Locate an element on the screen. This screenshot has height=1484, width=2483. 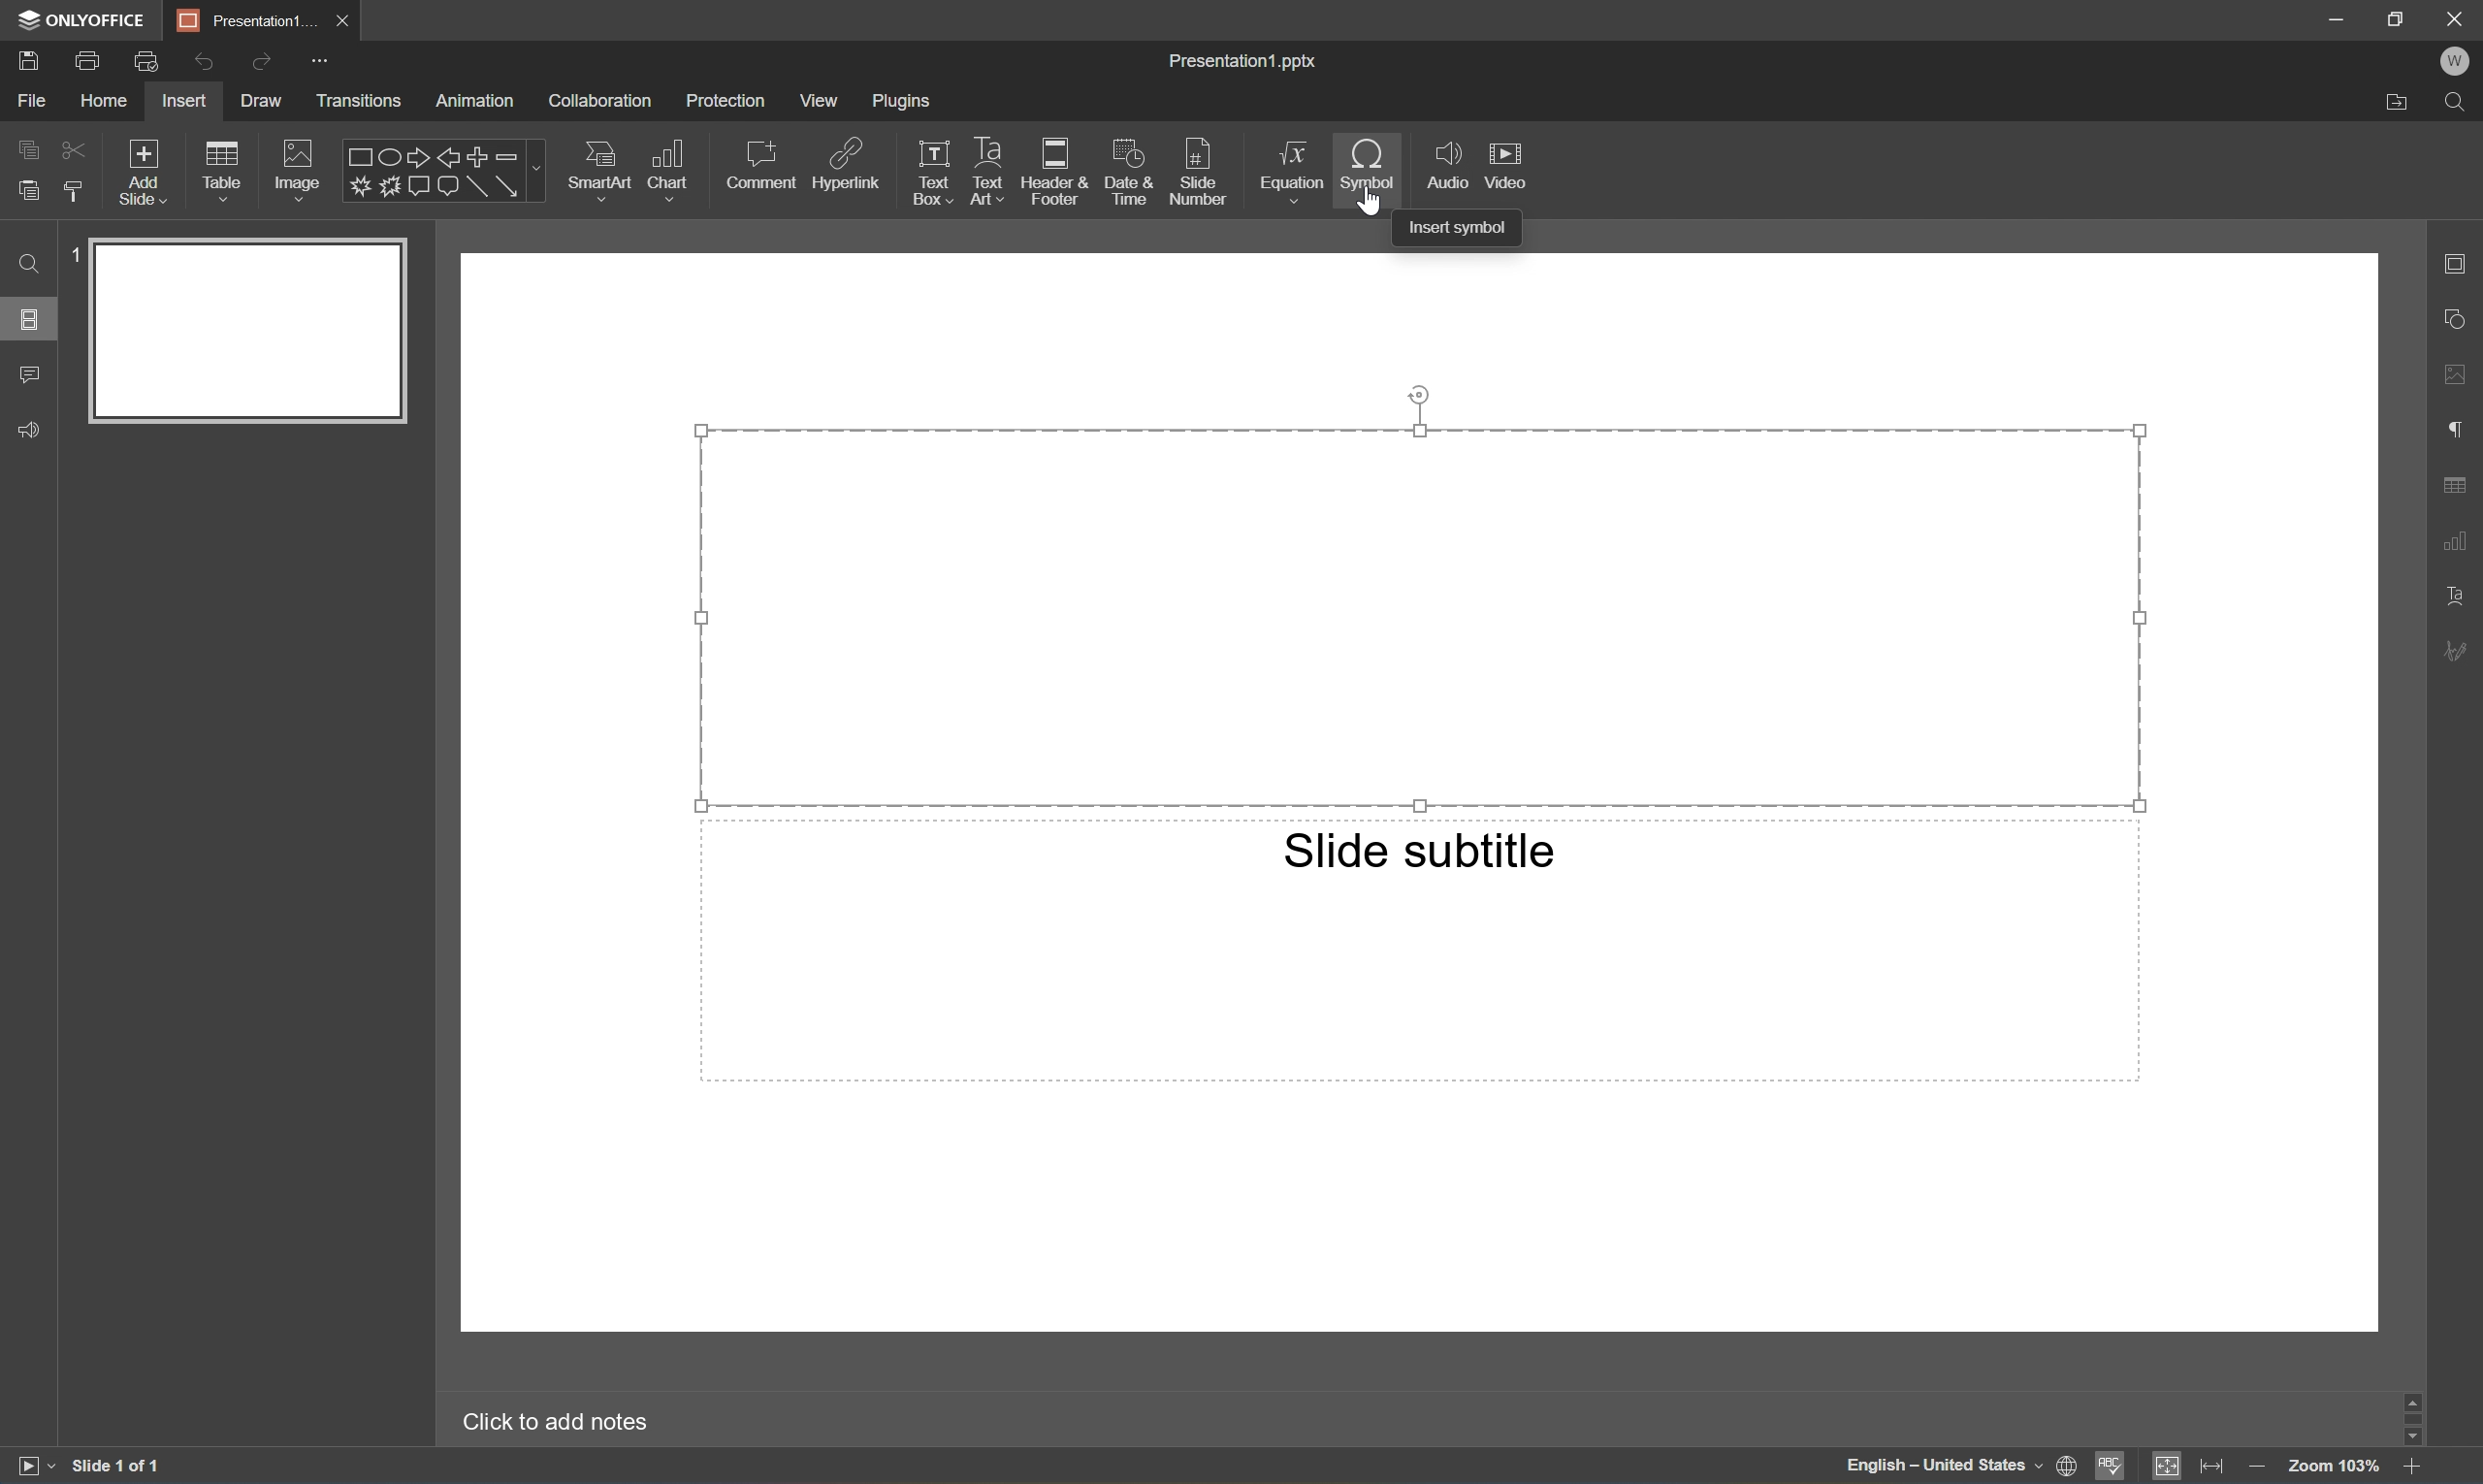
Open file location is located at coordinates (2399, 101).